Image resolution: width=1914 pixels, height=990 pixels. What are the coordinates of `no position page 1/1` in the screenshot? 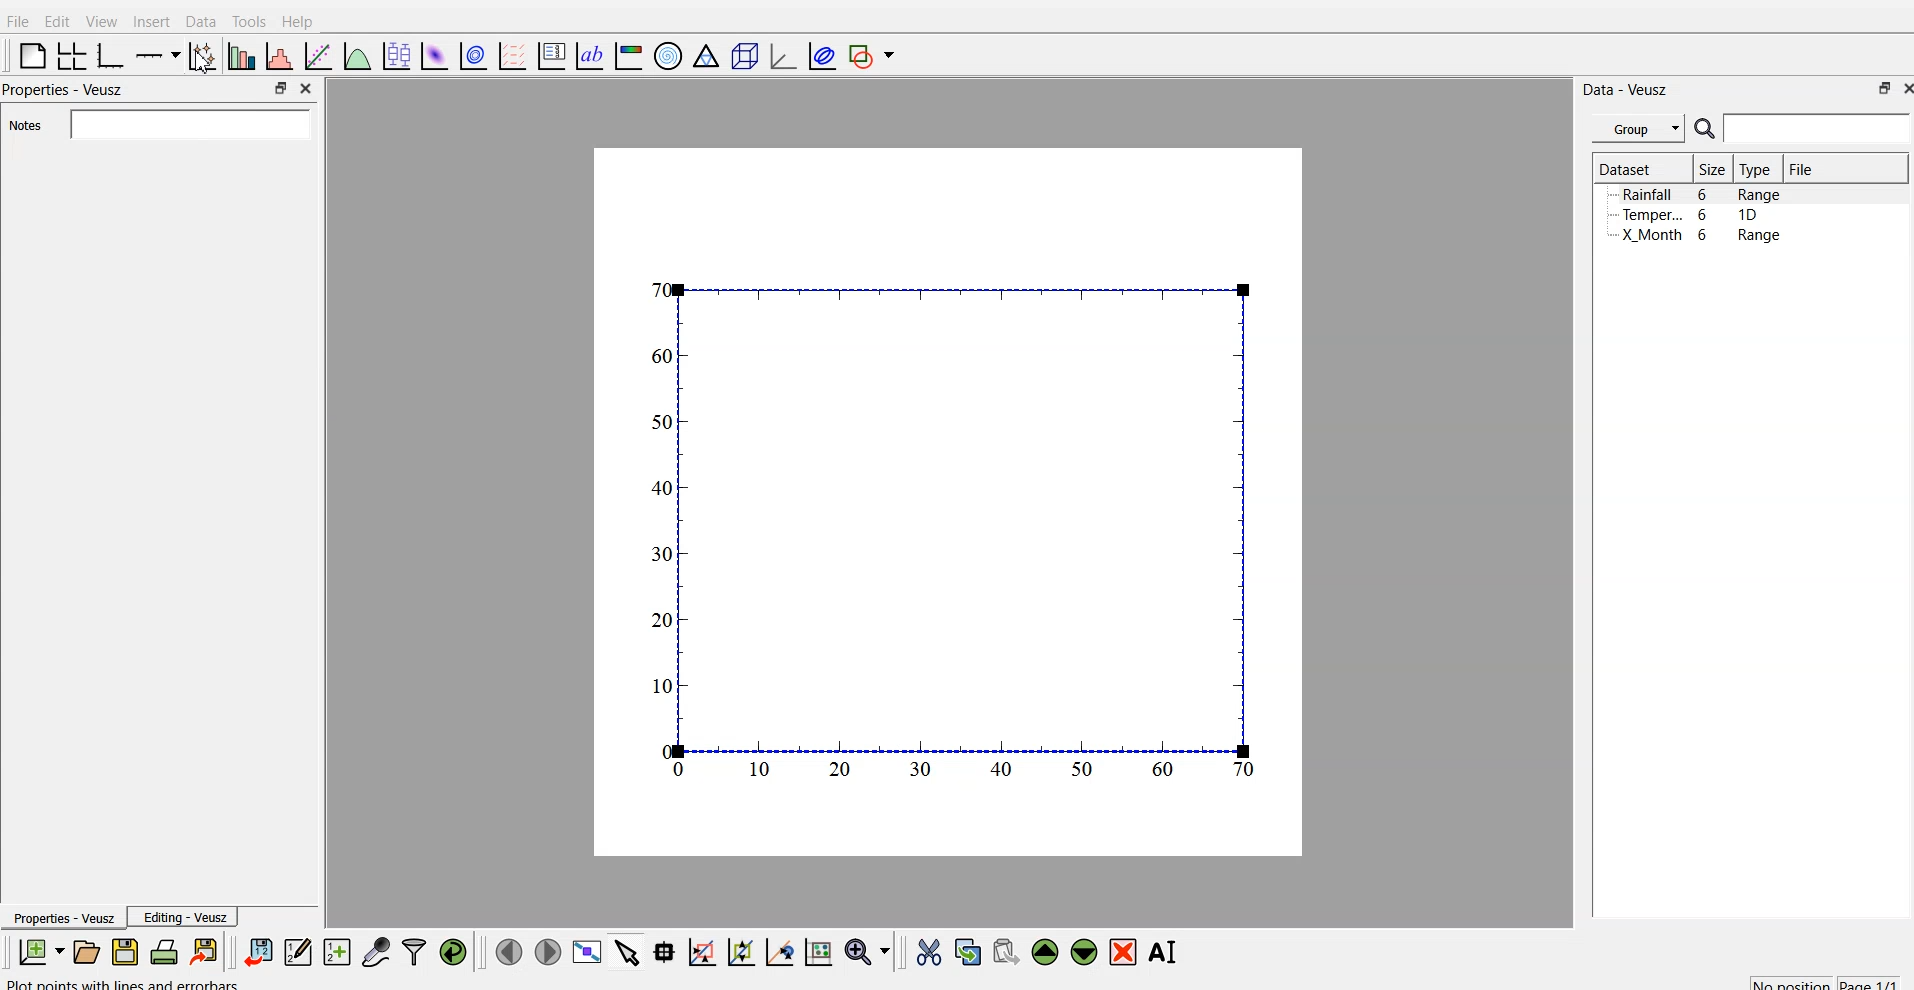 It's located at (1824, 979).